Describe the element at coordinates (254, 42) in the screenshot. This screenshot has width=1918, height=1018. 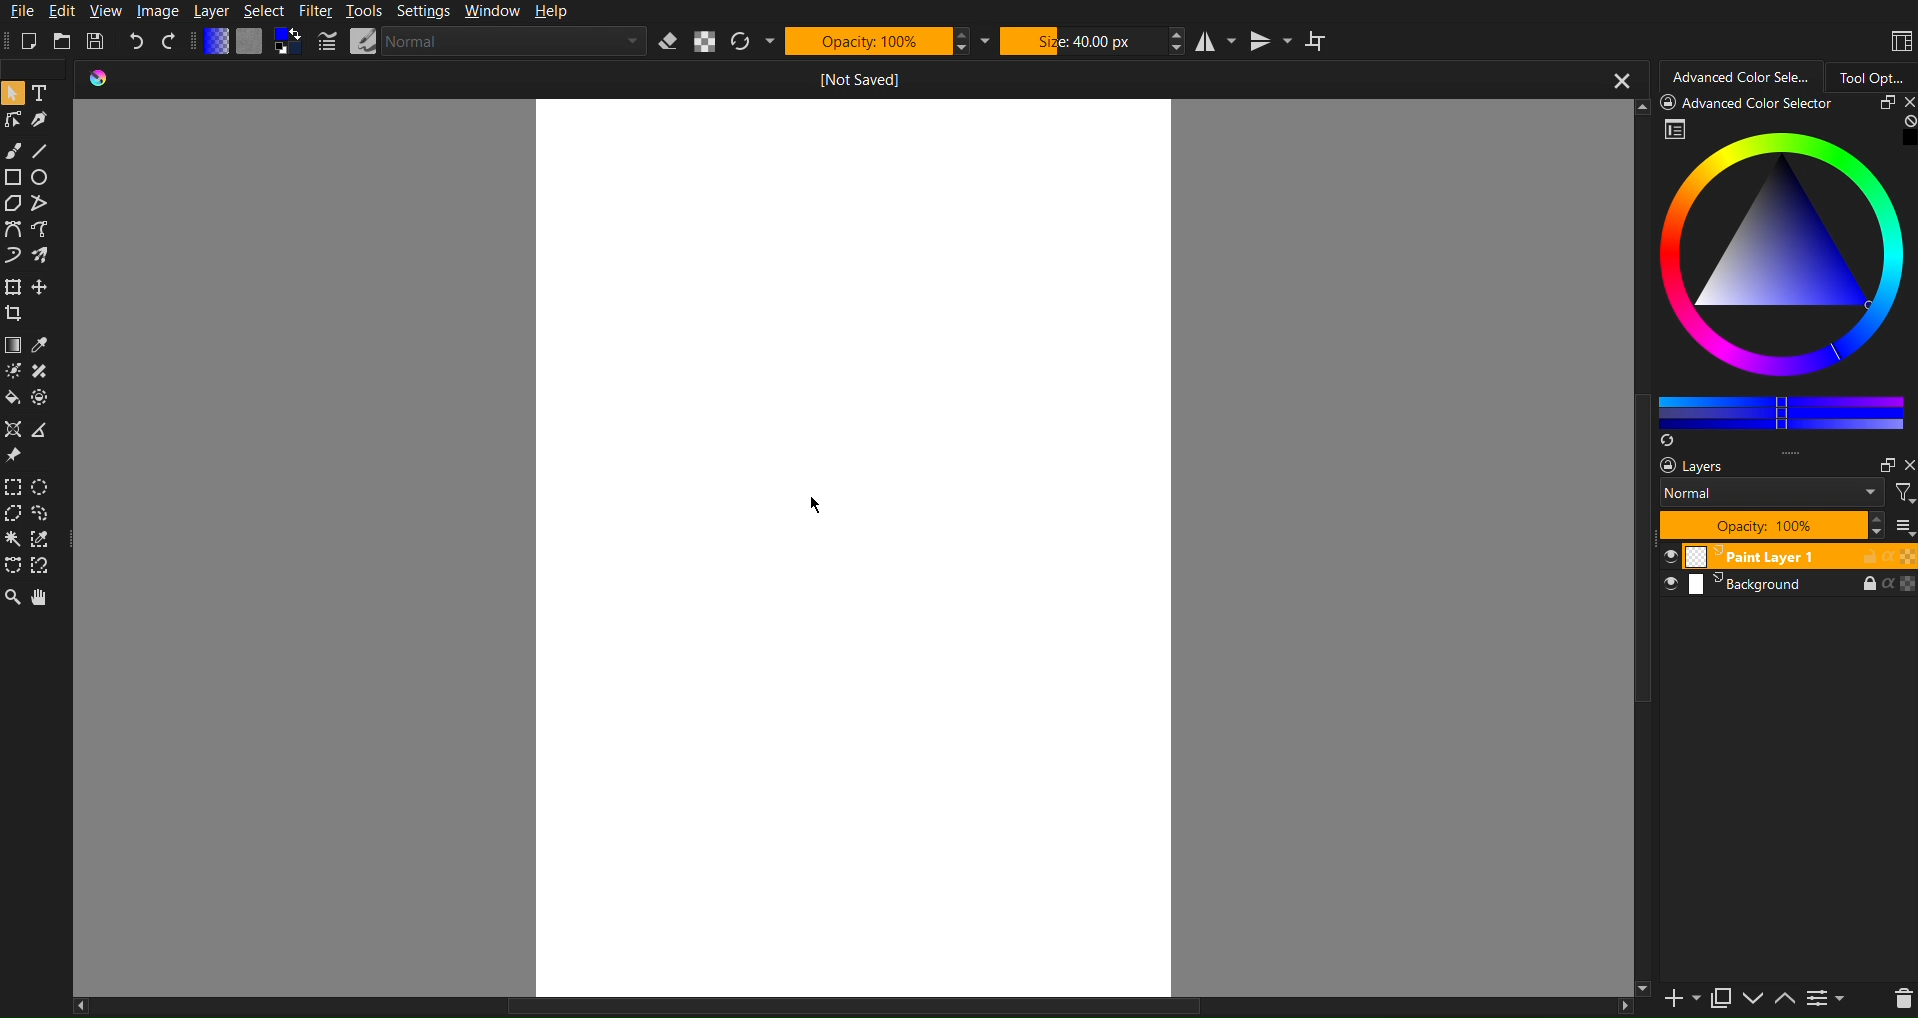
I see `Color Settings` at that location.